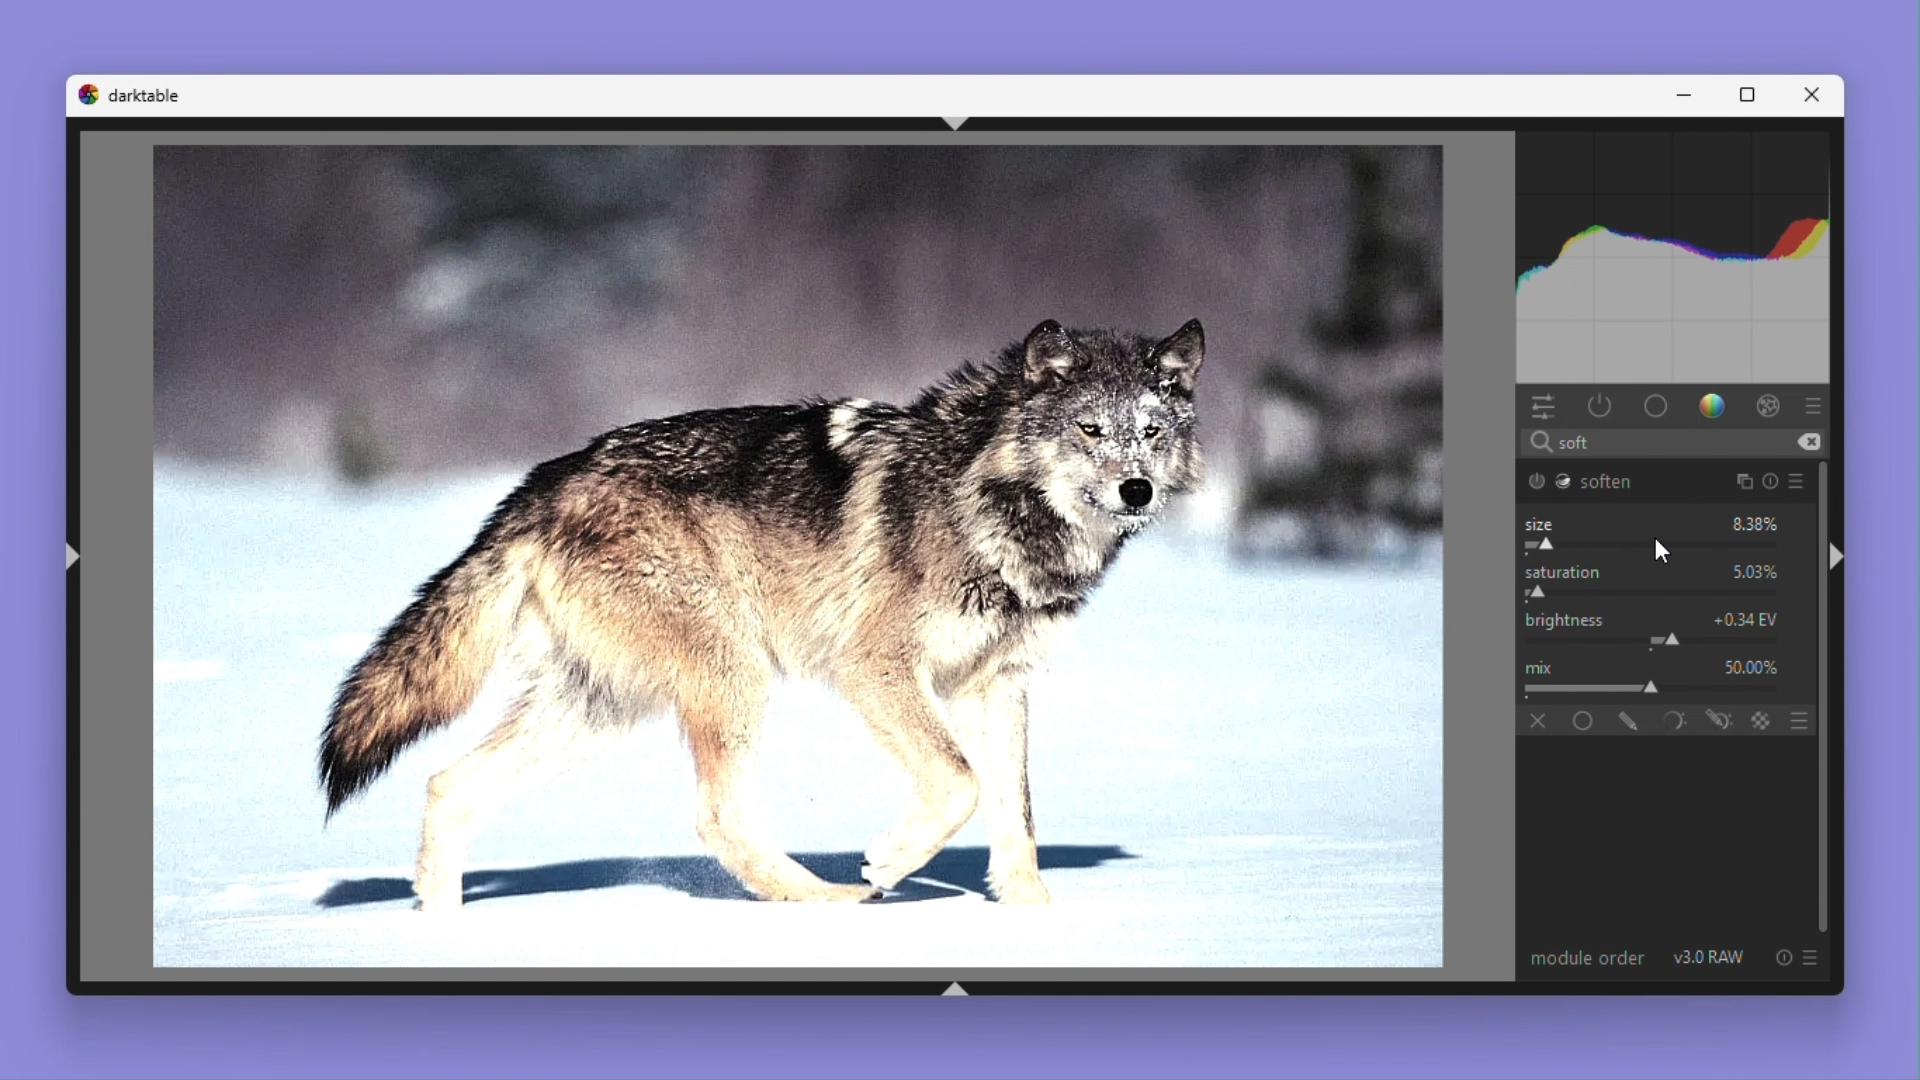 Image resolution: width=1920 pixels, height=1080 pixels. What do you see at coordinates (1582, 481) in the screenshot?
I see `soften` at bounding box center [1582, 481].